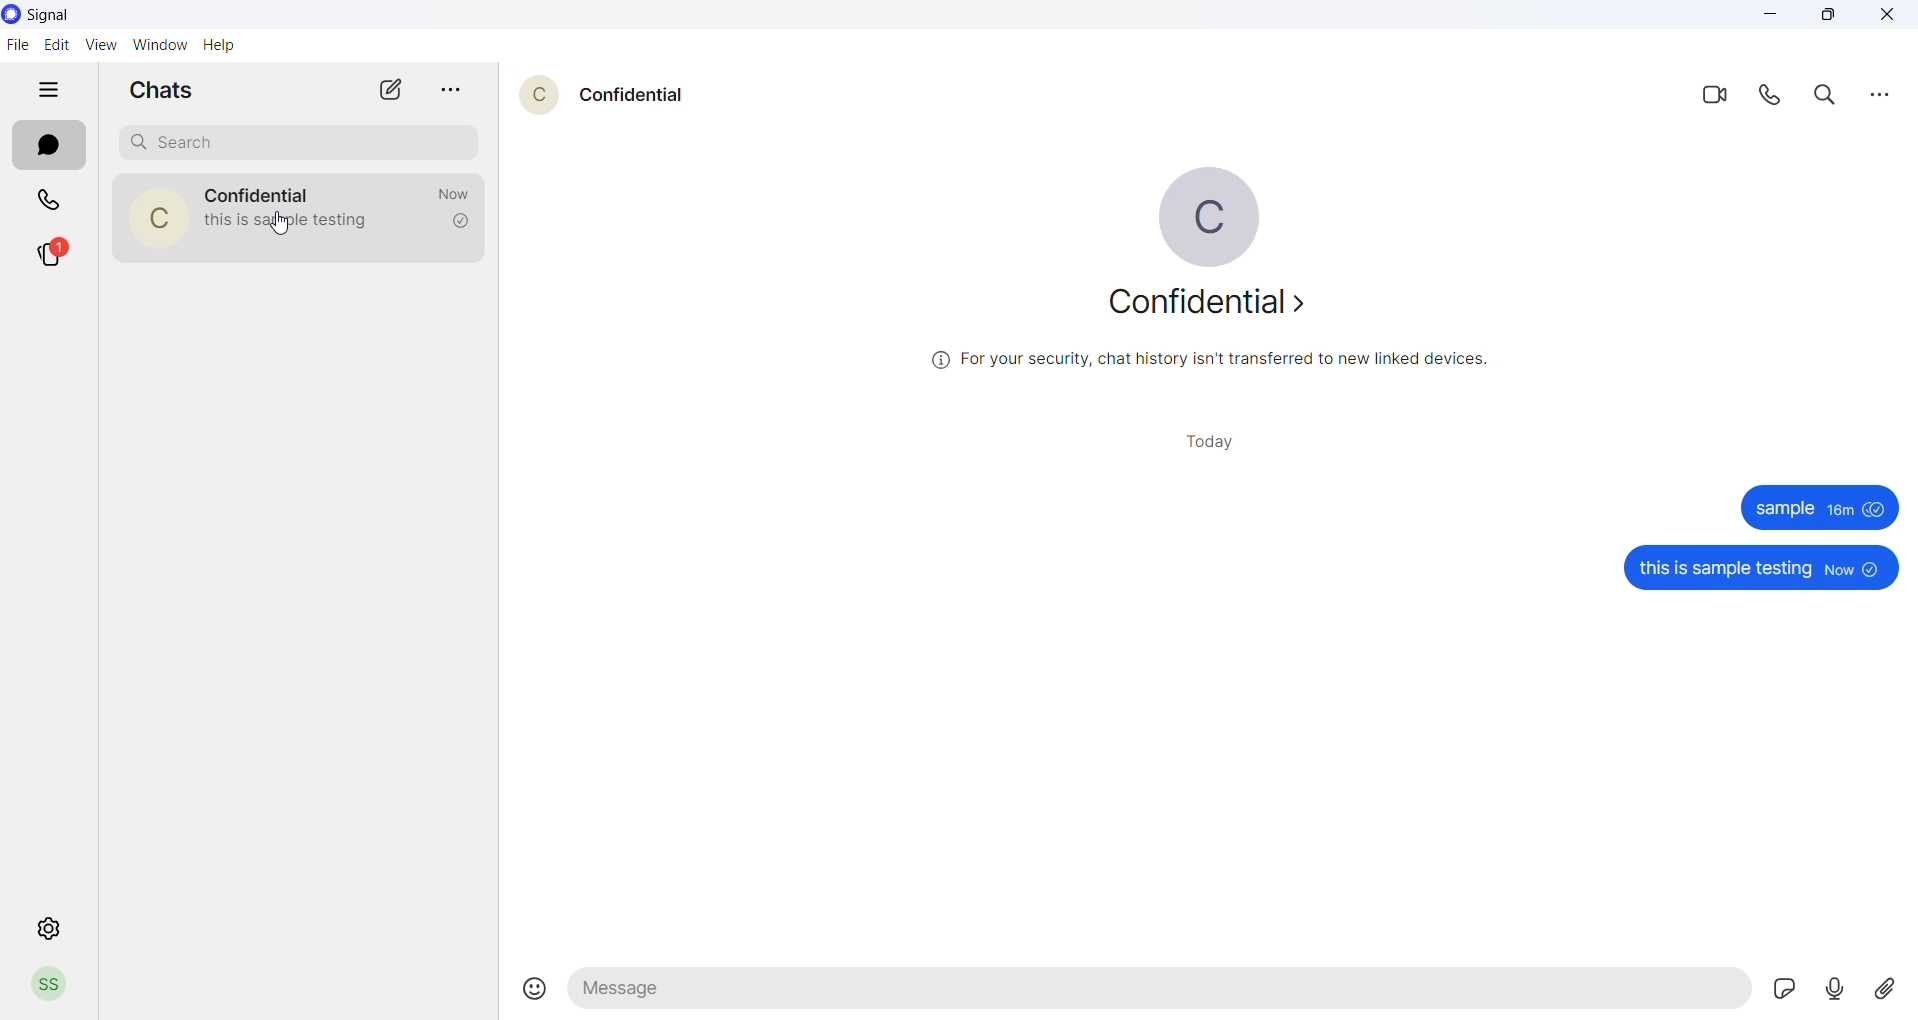  What do you see at coordinates (1210, 215) in the screenshot?
I see `c` at bounding box center [1210, 215].